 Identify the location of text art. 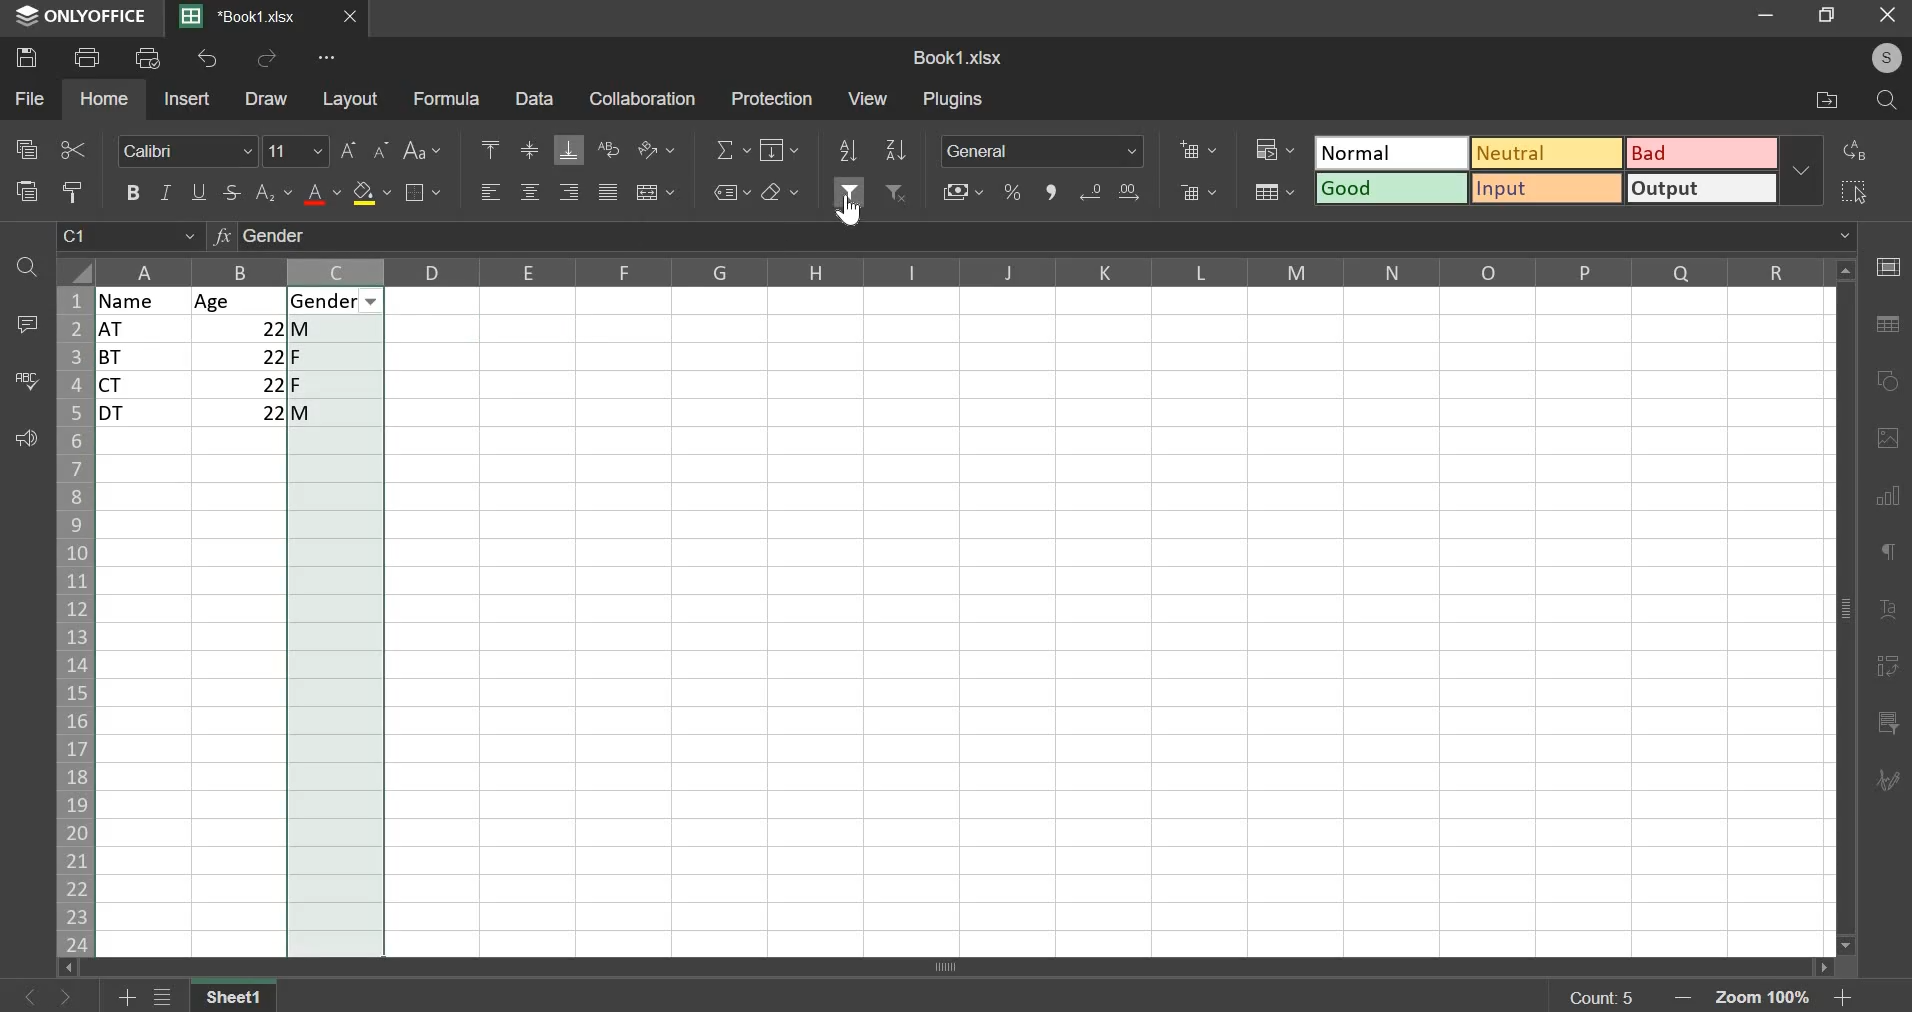
(1888, 612).